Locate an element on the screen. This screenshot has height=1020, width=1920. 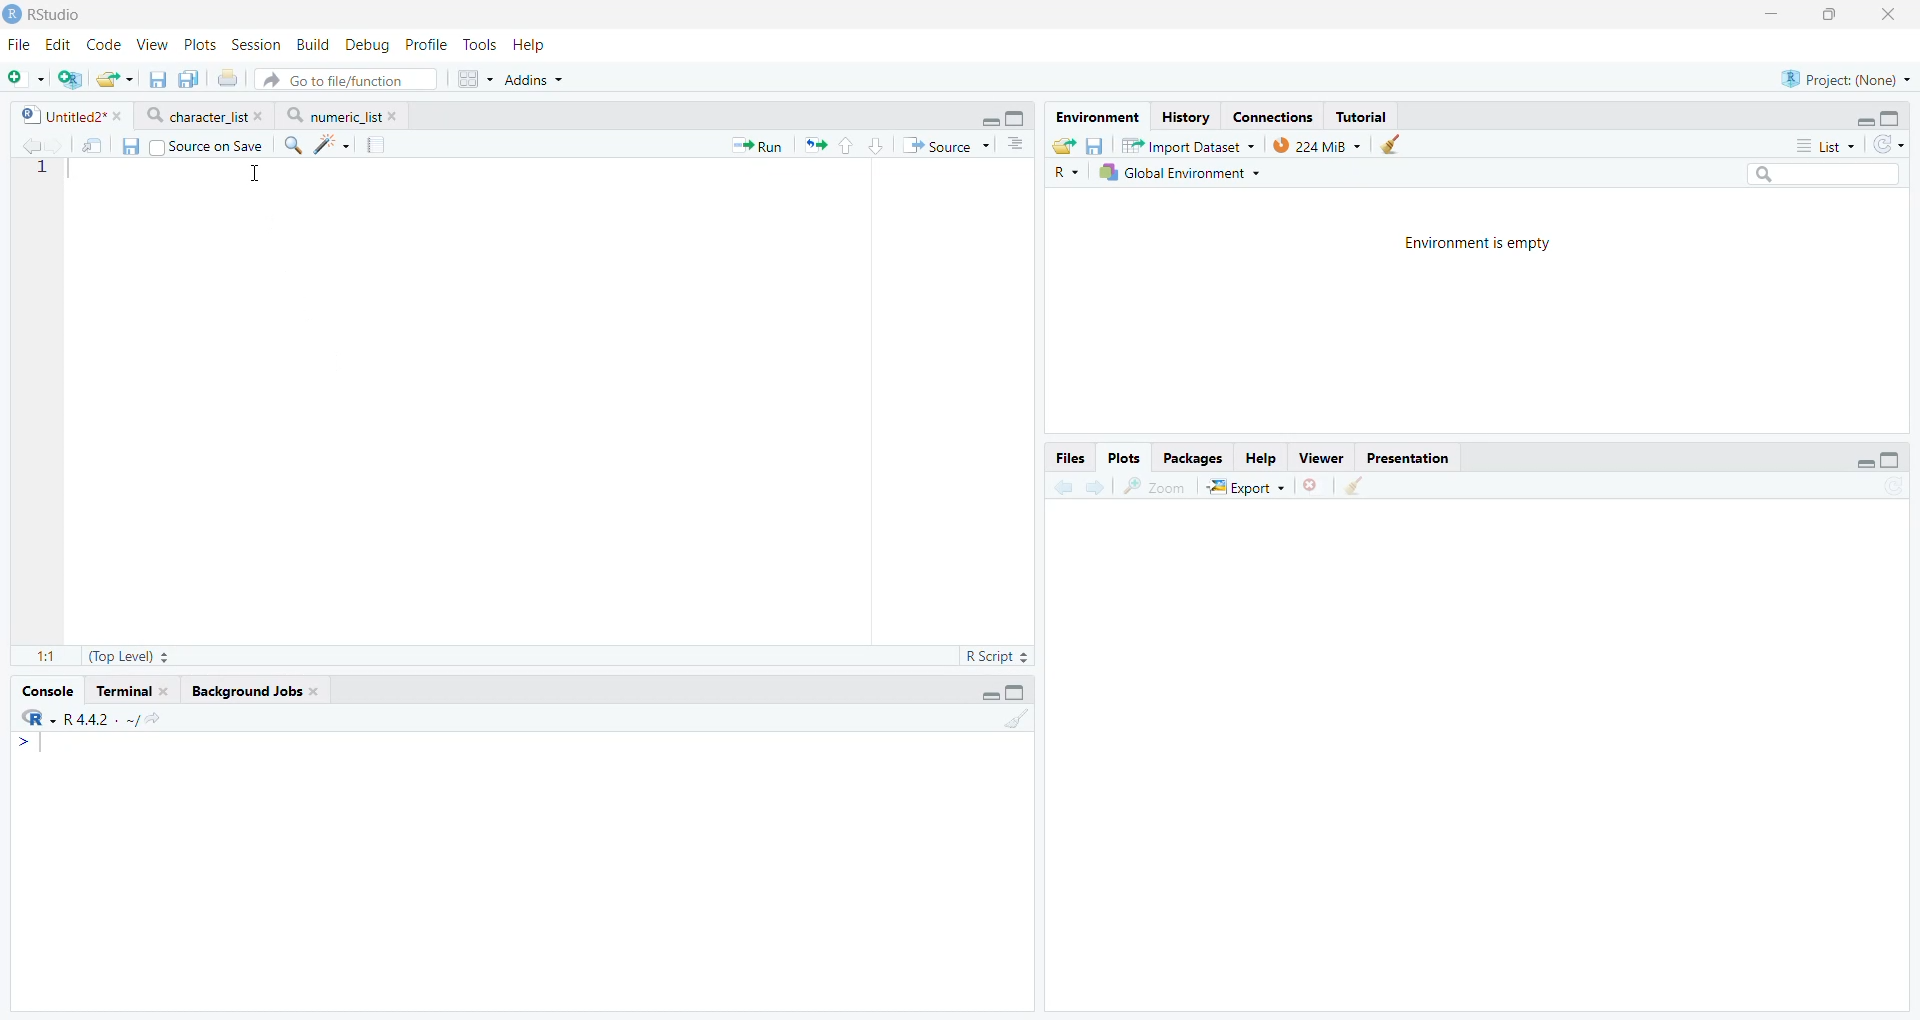
Help is located at coordinates (532, 46).